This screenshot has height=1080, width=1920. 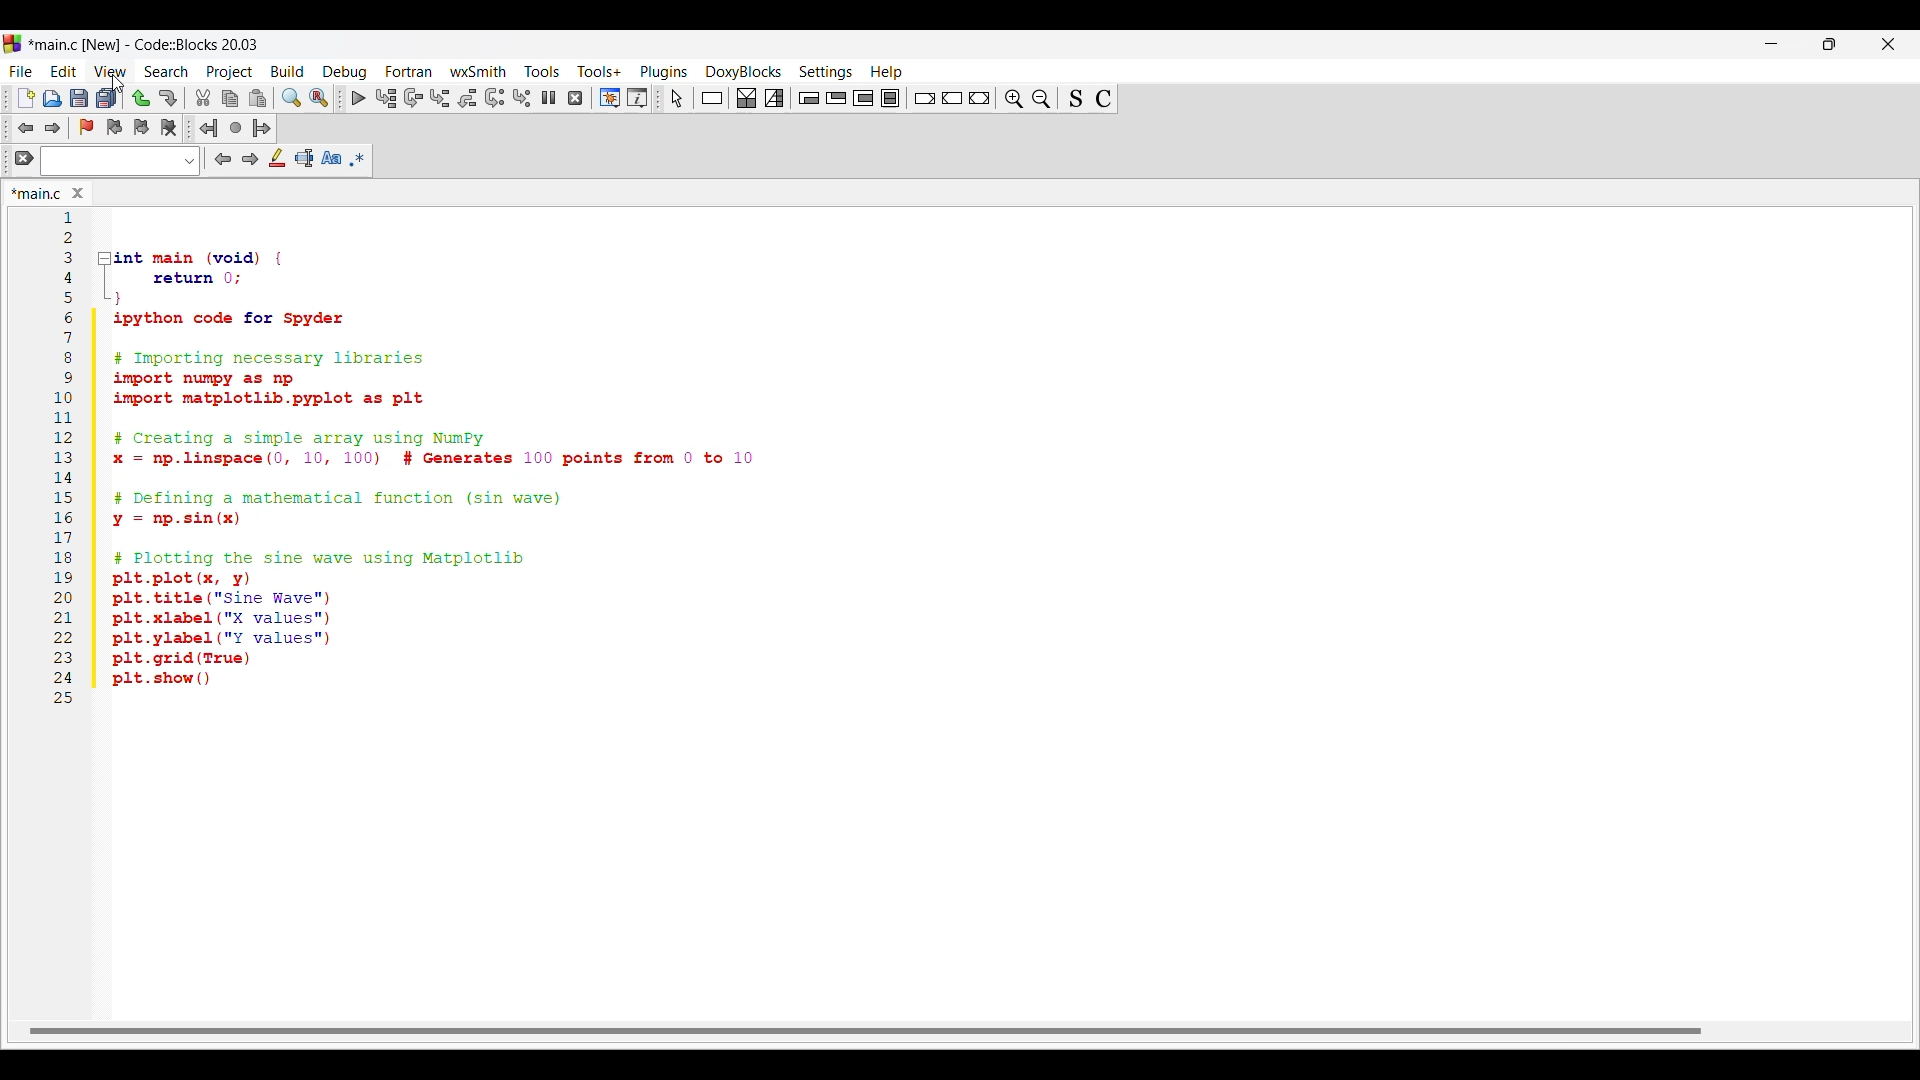 What do you see at coordinates (637, 98) in the screenshot?
I see `Various info` at bounding box center [637, 98].